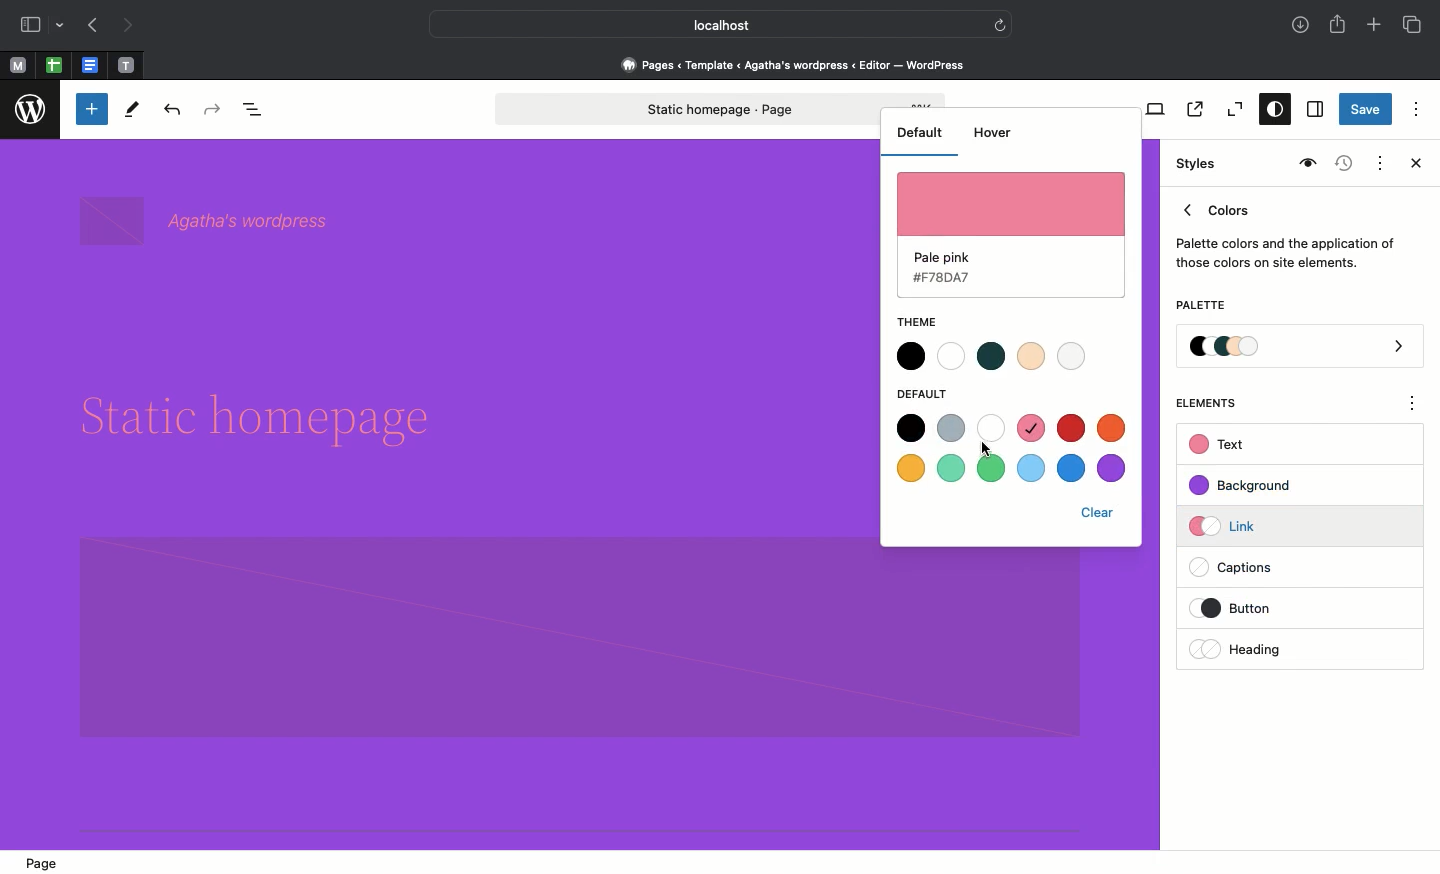  I want to click on Options, so click(1416, 108).